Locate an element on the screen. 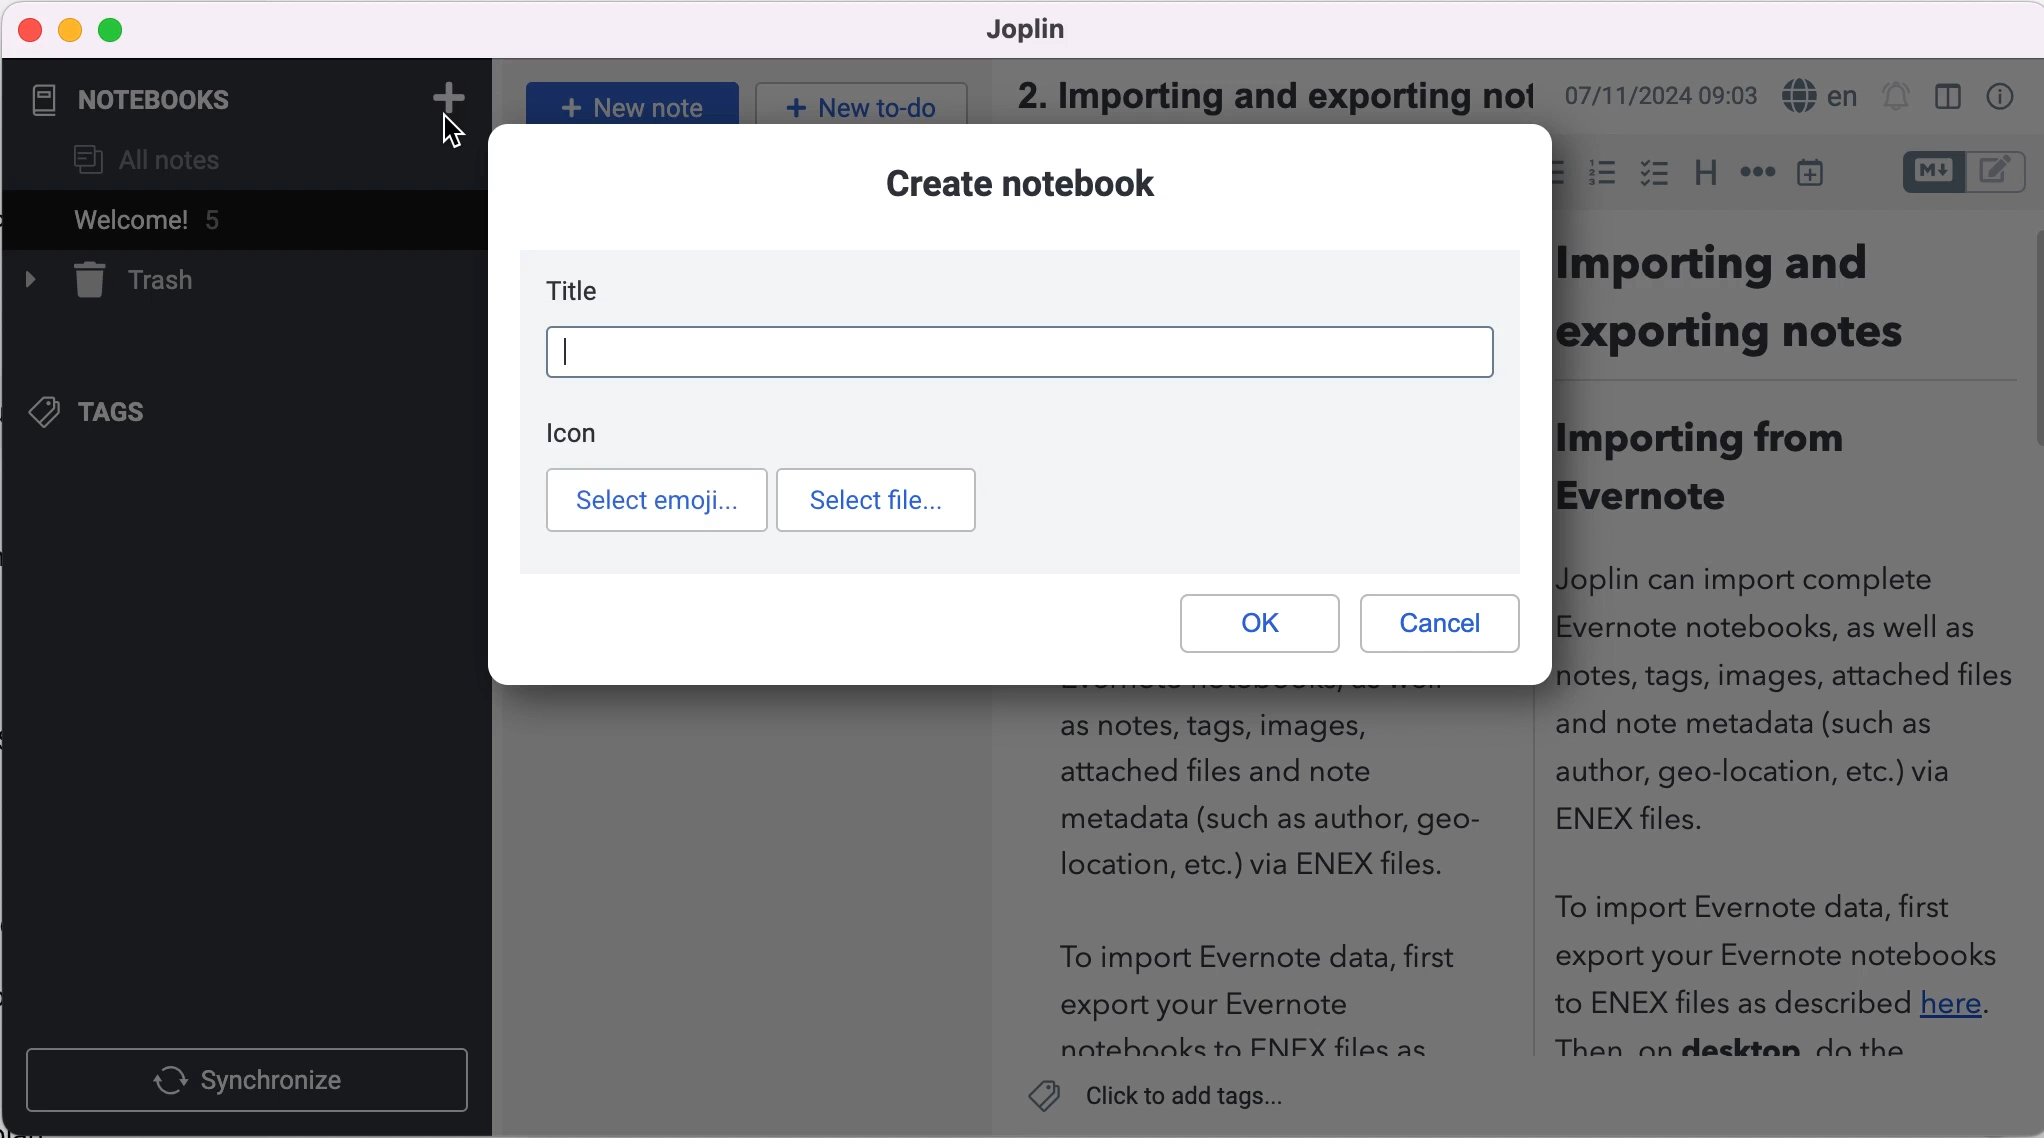 The width and height of the screenshot is (2044, 1138). select emoji is located at coordinates (657, 500).